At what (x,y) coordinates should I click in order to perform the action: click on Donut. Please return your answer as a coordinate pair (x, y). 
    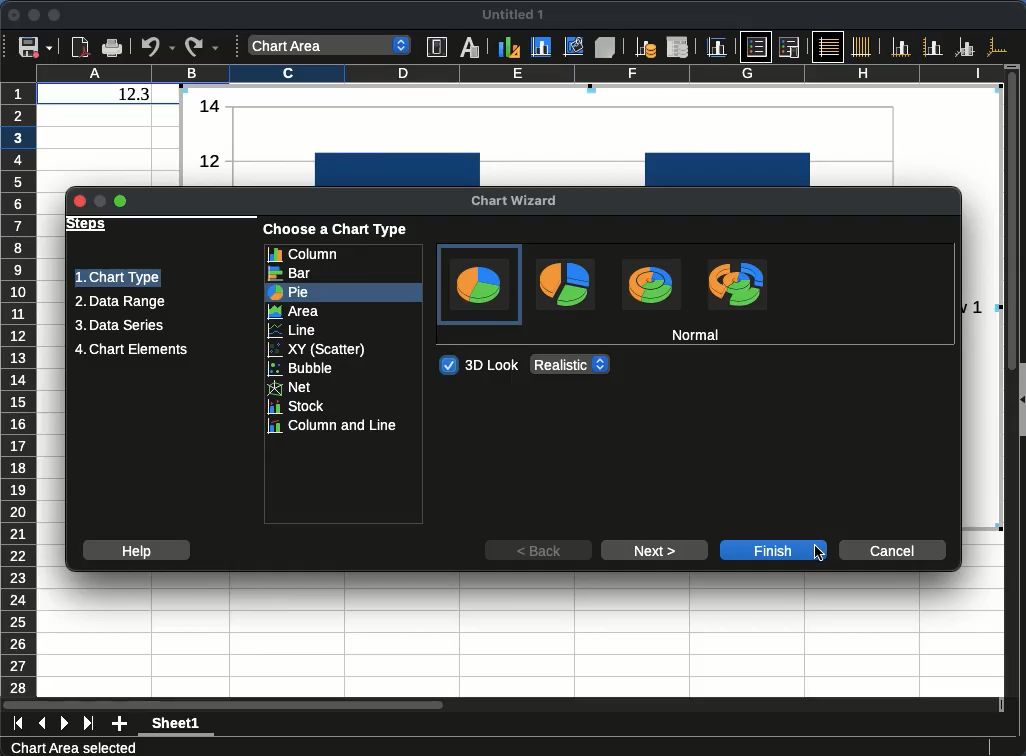
    Looking at the image, I should click on (651, 284).